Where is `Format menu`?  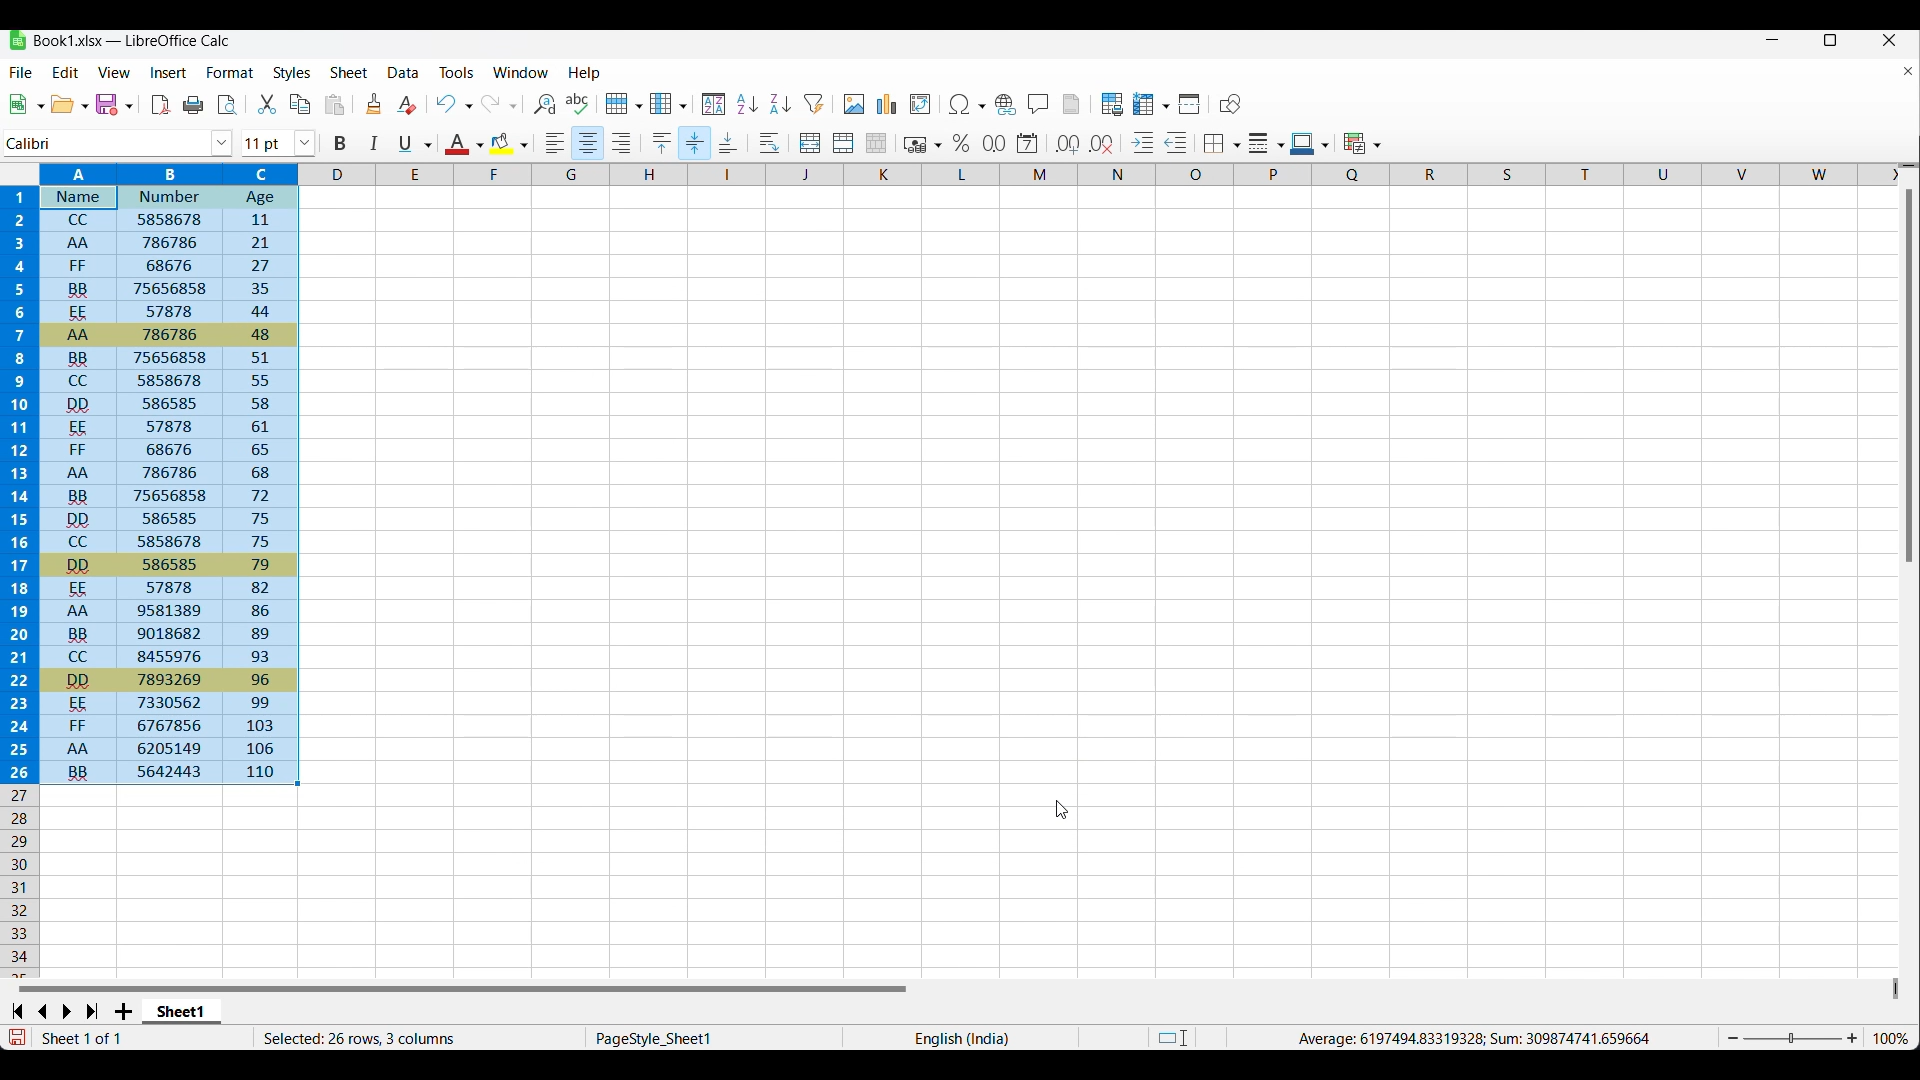 Format menu is located at coordinates (230, 72).